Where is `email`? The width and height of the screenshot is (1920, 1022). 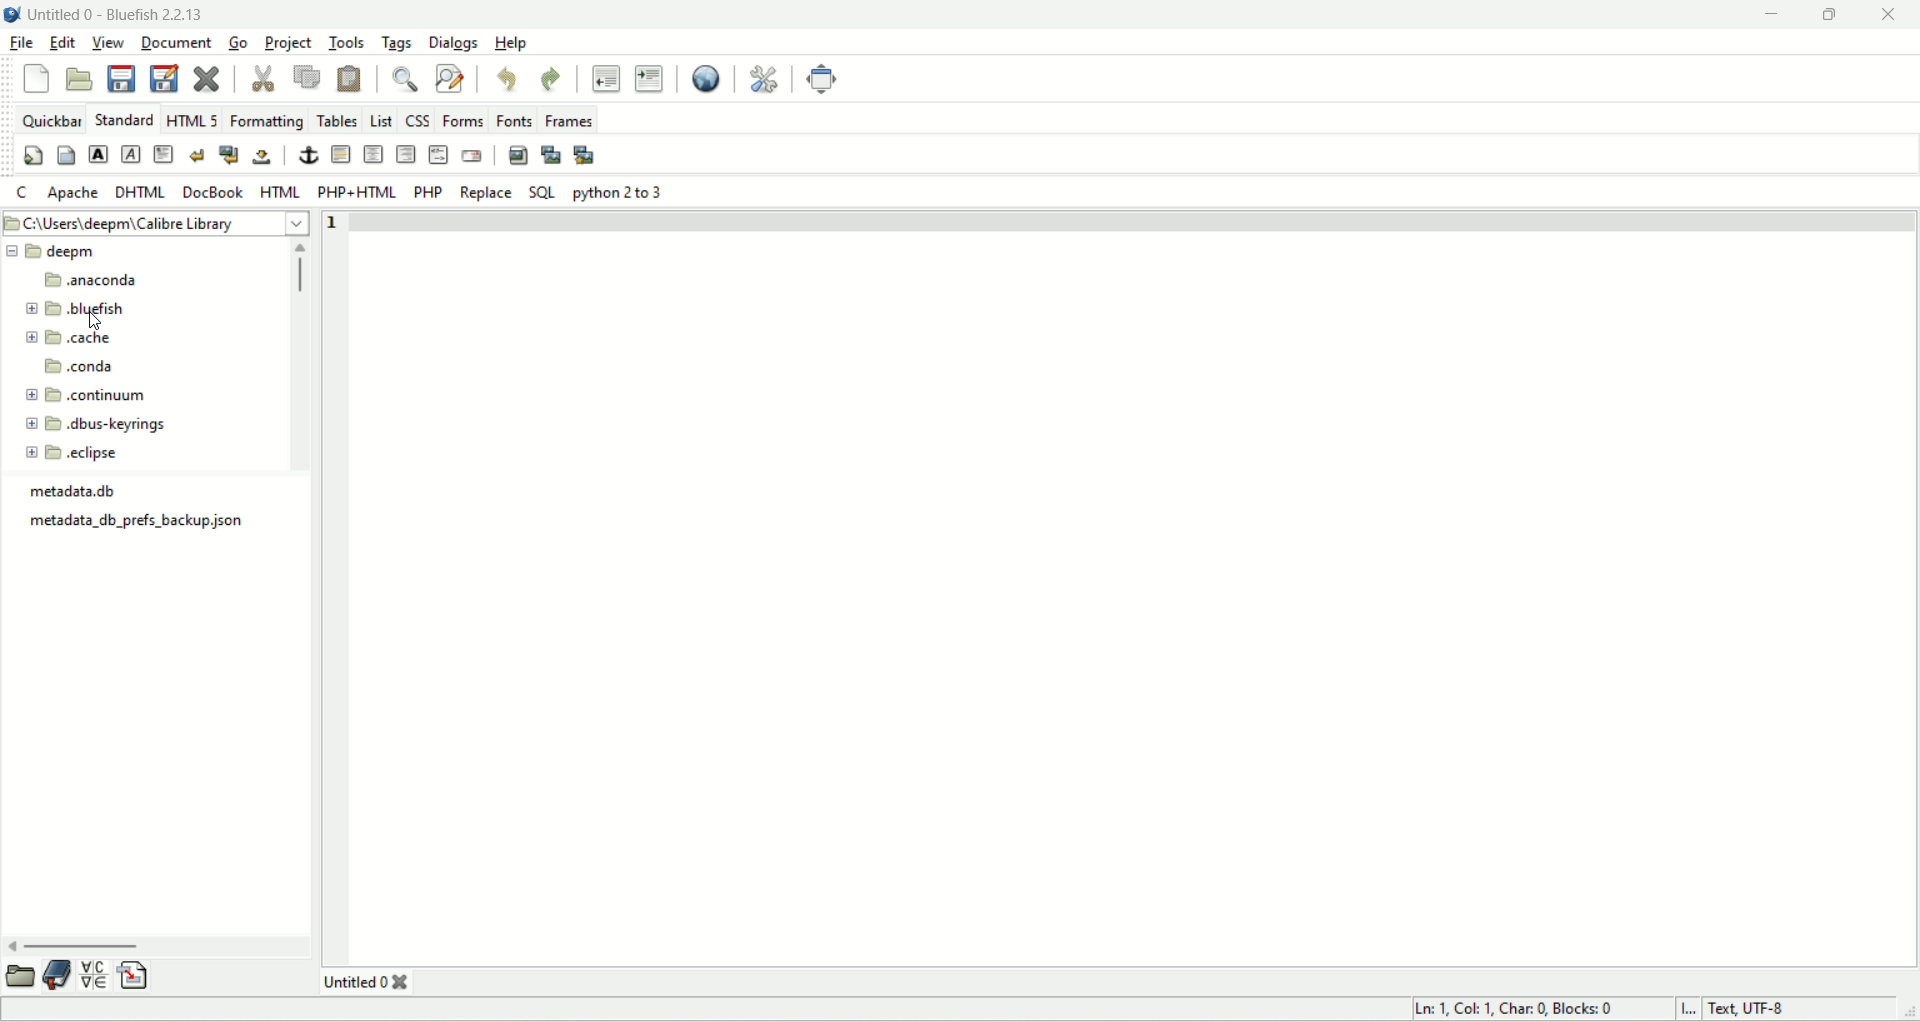
email is located at coordinates (475, 157).